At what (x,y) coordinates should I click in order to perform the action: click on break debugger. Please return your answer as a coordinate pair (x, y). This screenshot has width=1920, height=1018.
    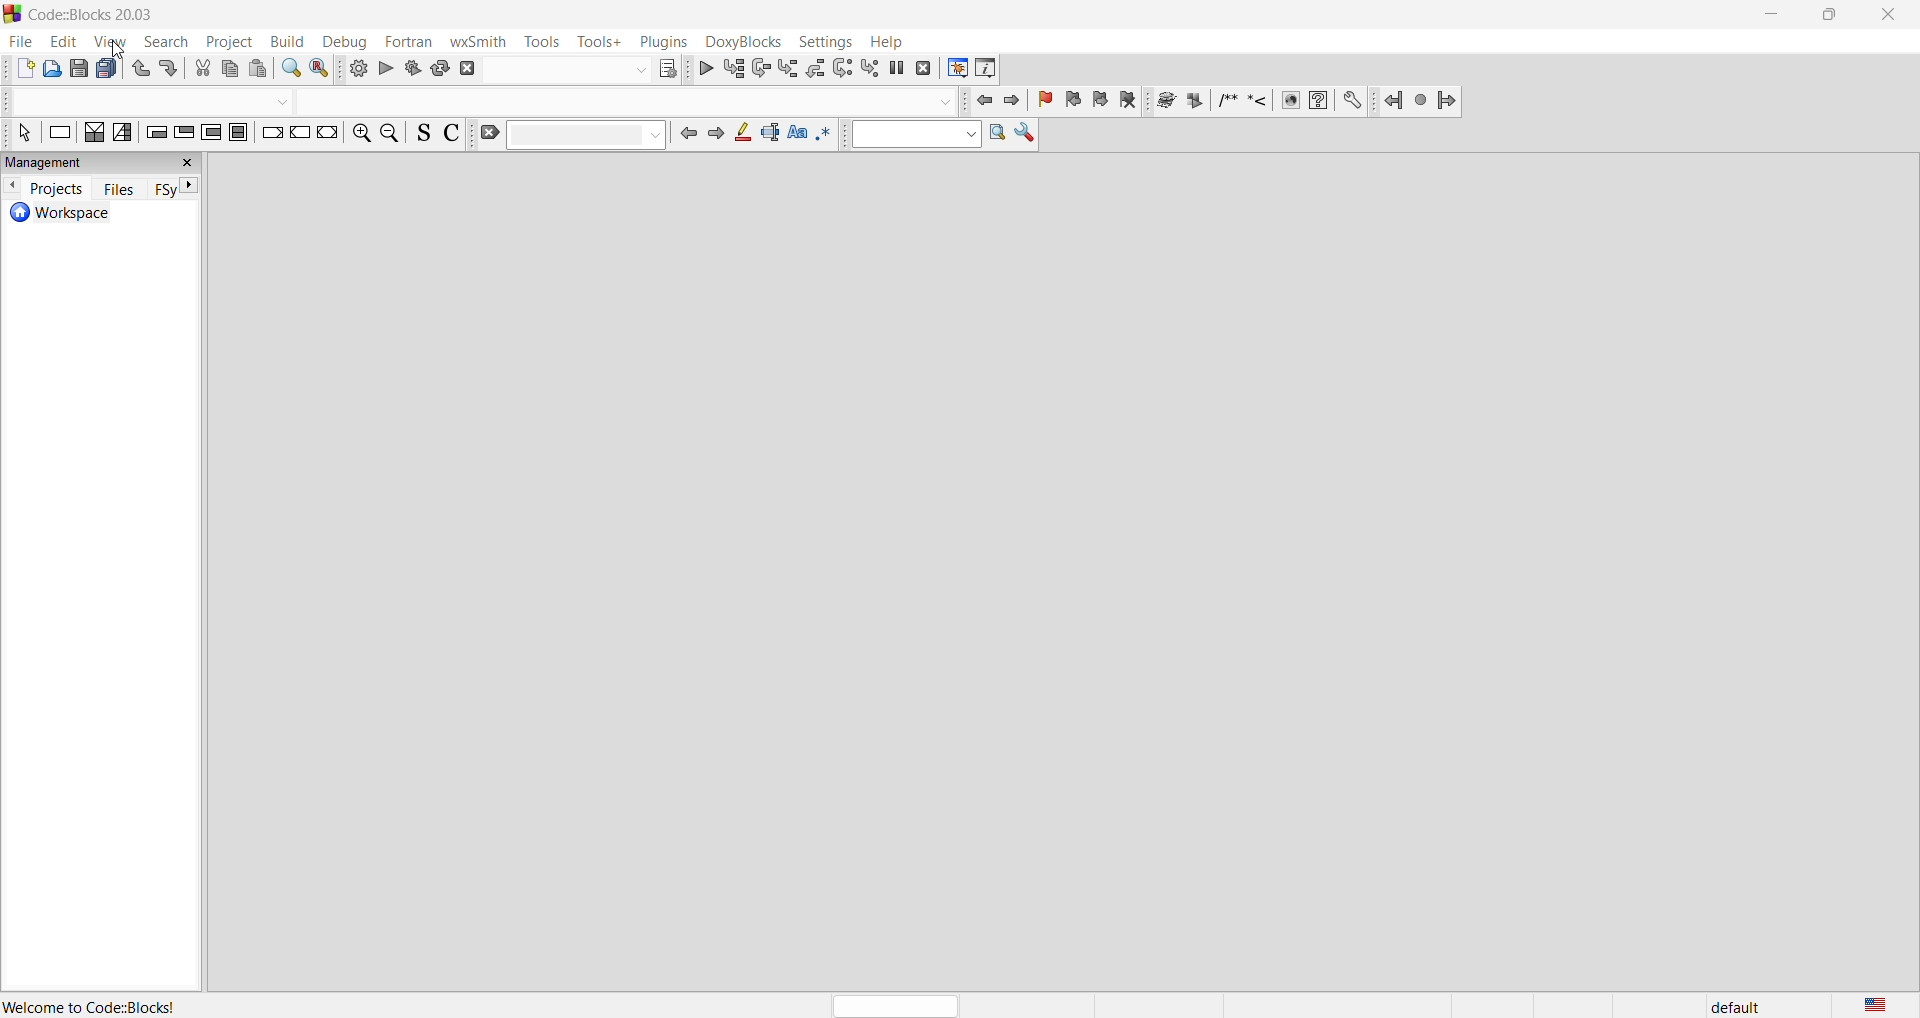
    Looking at the image, I should click on (897, 68).